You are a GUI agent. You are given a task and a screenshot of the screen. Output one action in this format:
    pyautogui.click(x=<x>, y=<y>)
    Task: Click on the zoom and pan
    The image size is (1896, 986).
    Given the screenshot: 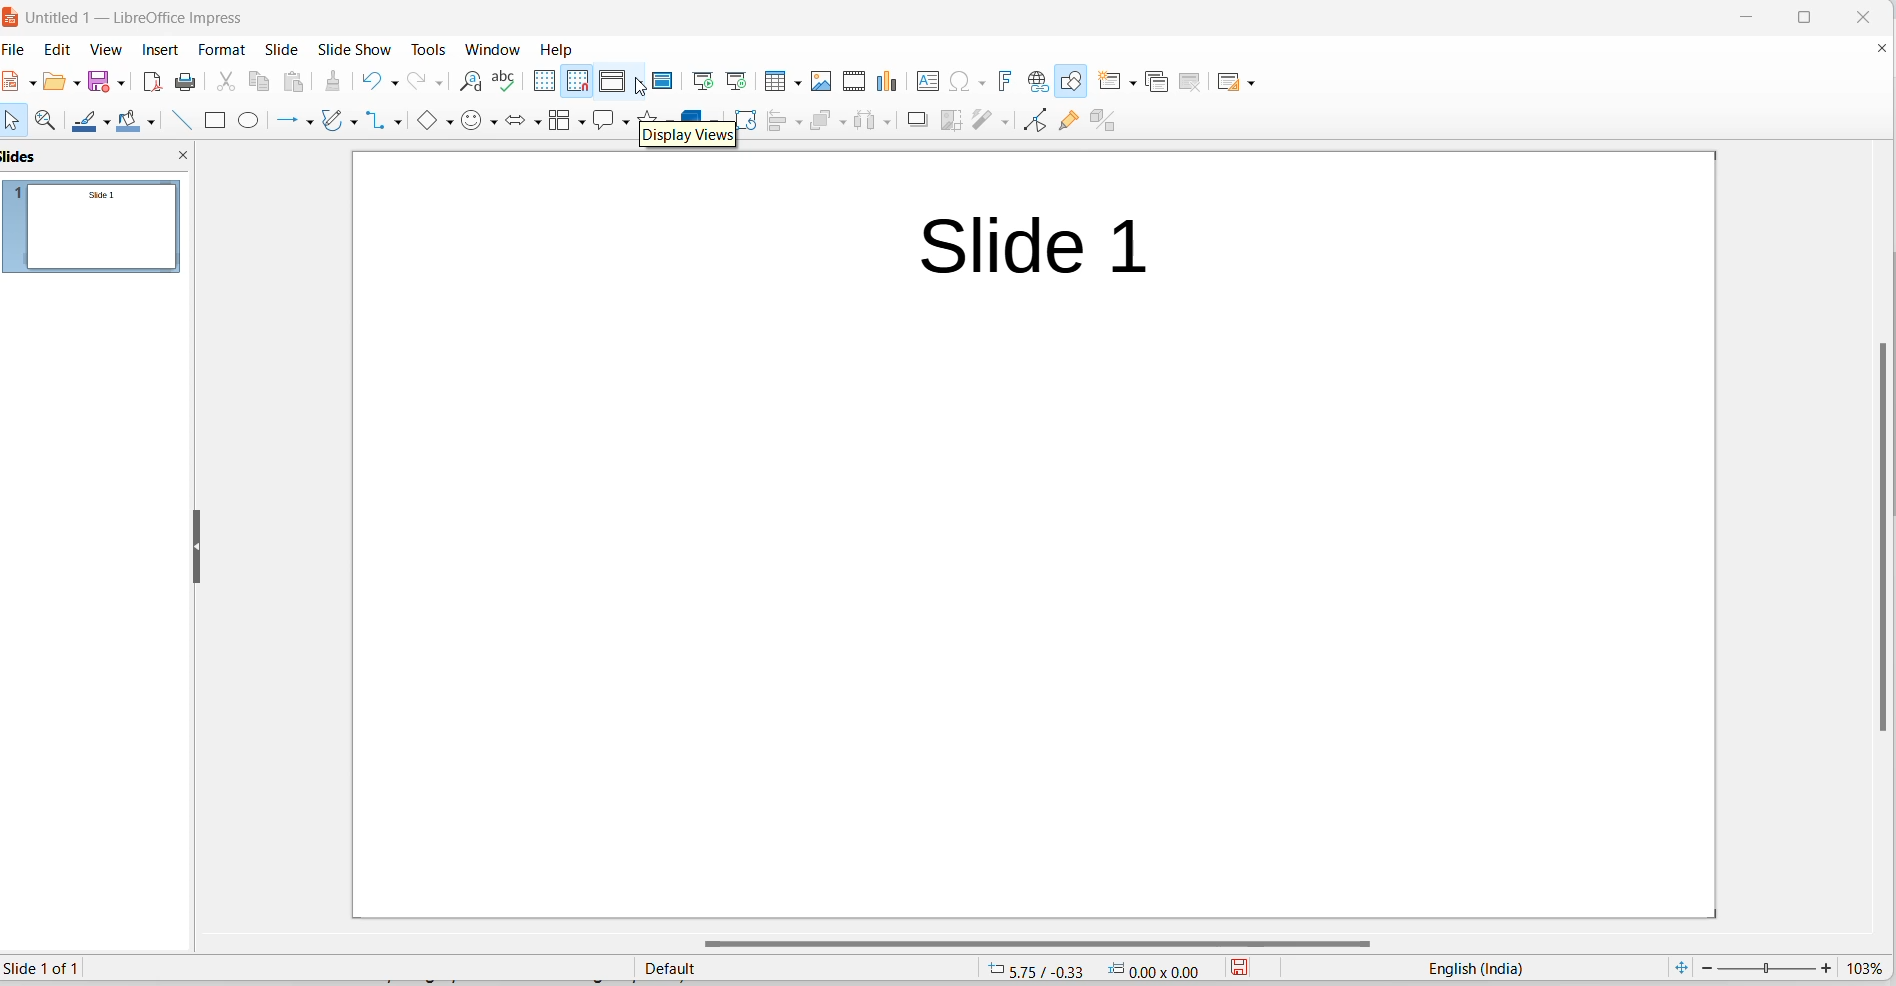 What is the action you would take?
    pyautogui.click(x=52, y=121)
    